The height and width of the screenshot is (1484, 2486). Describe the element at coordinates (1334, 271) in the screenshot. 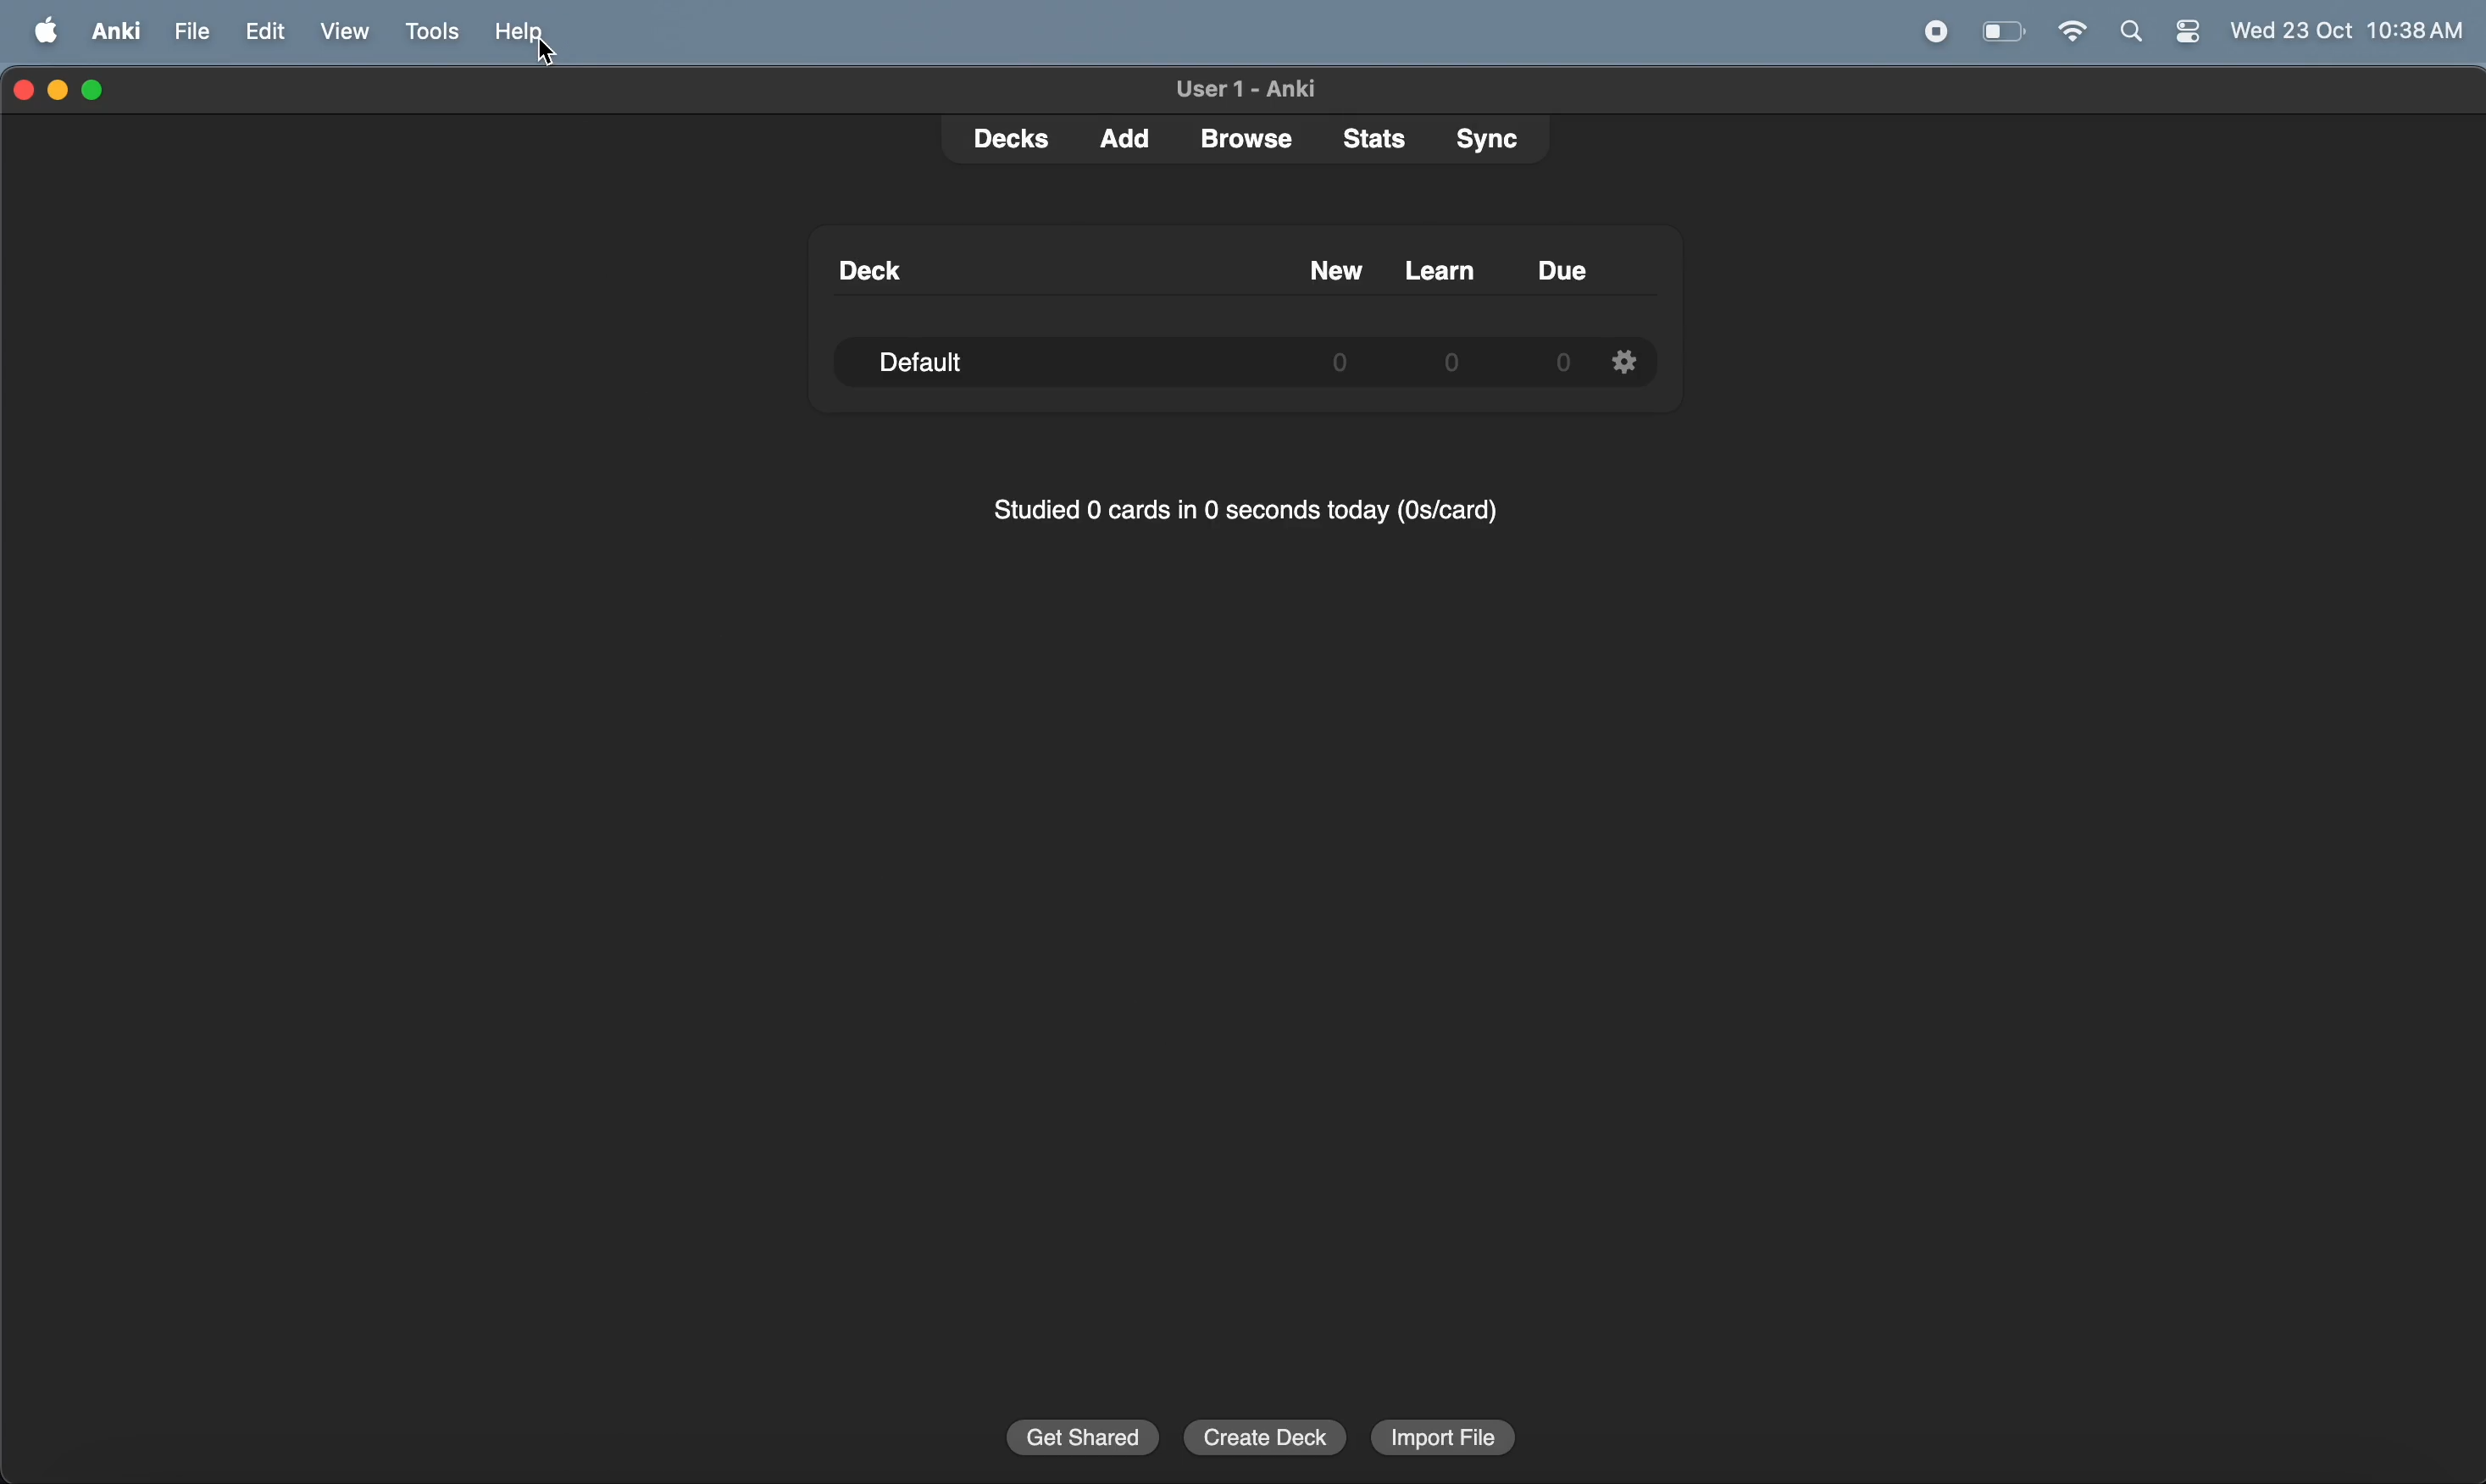

I see `new` at that location.